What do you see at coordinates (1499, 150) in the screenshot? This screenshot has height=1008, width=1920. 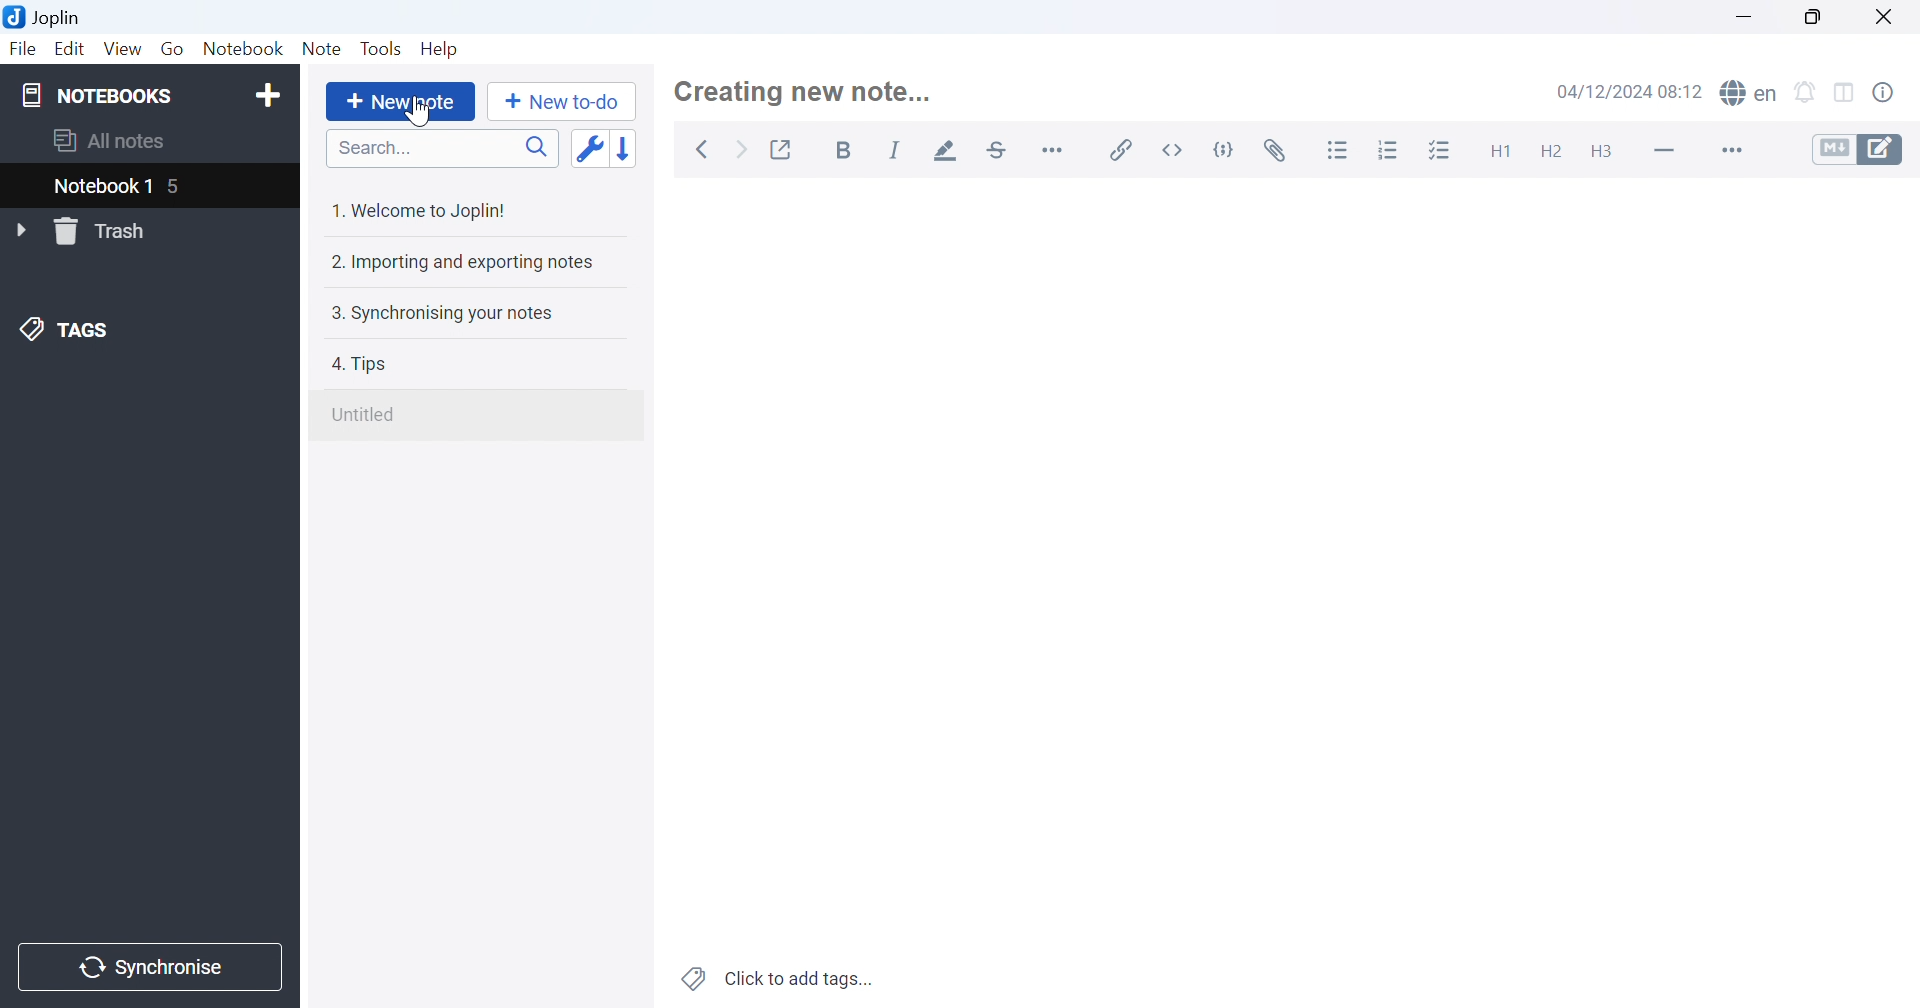 I see `Heading 1` at bounding box center [1499, 150].